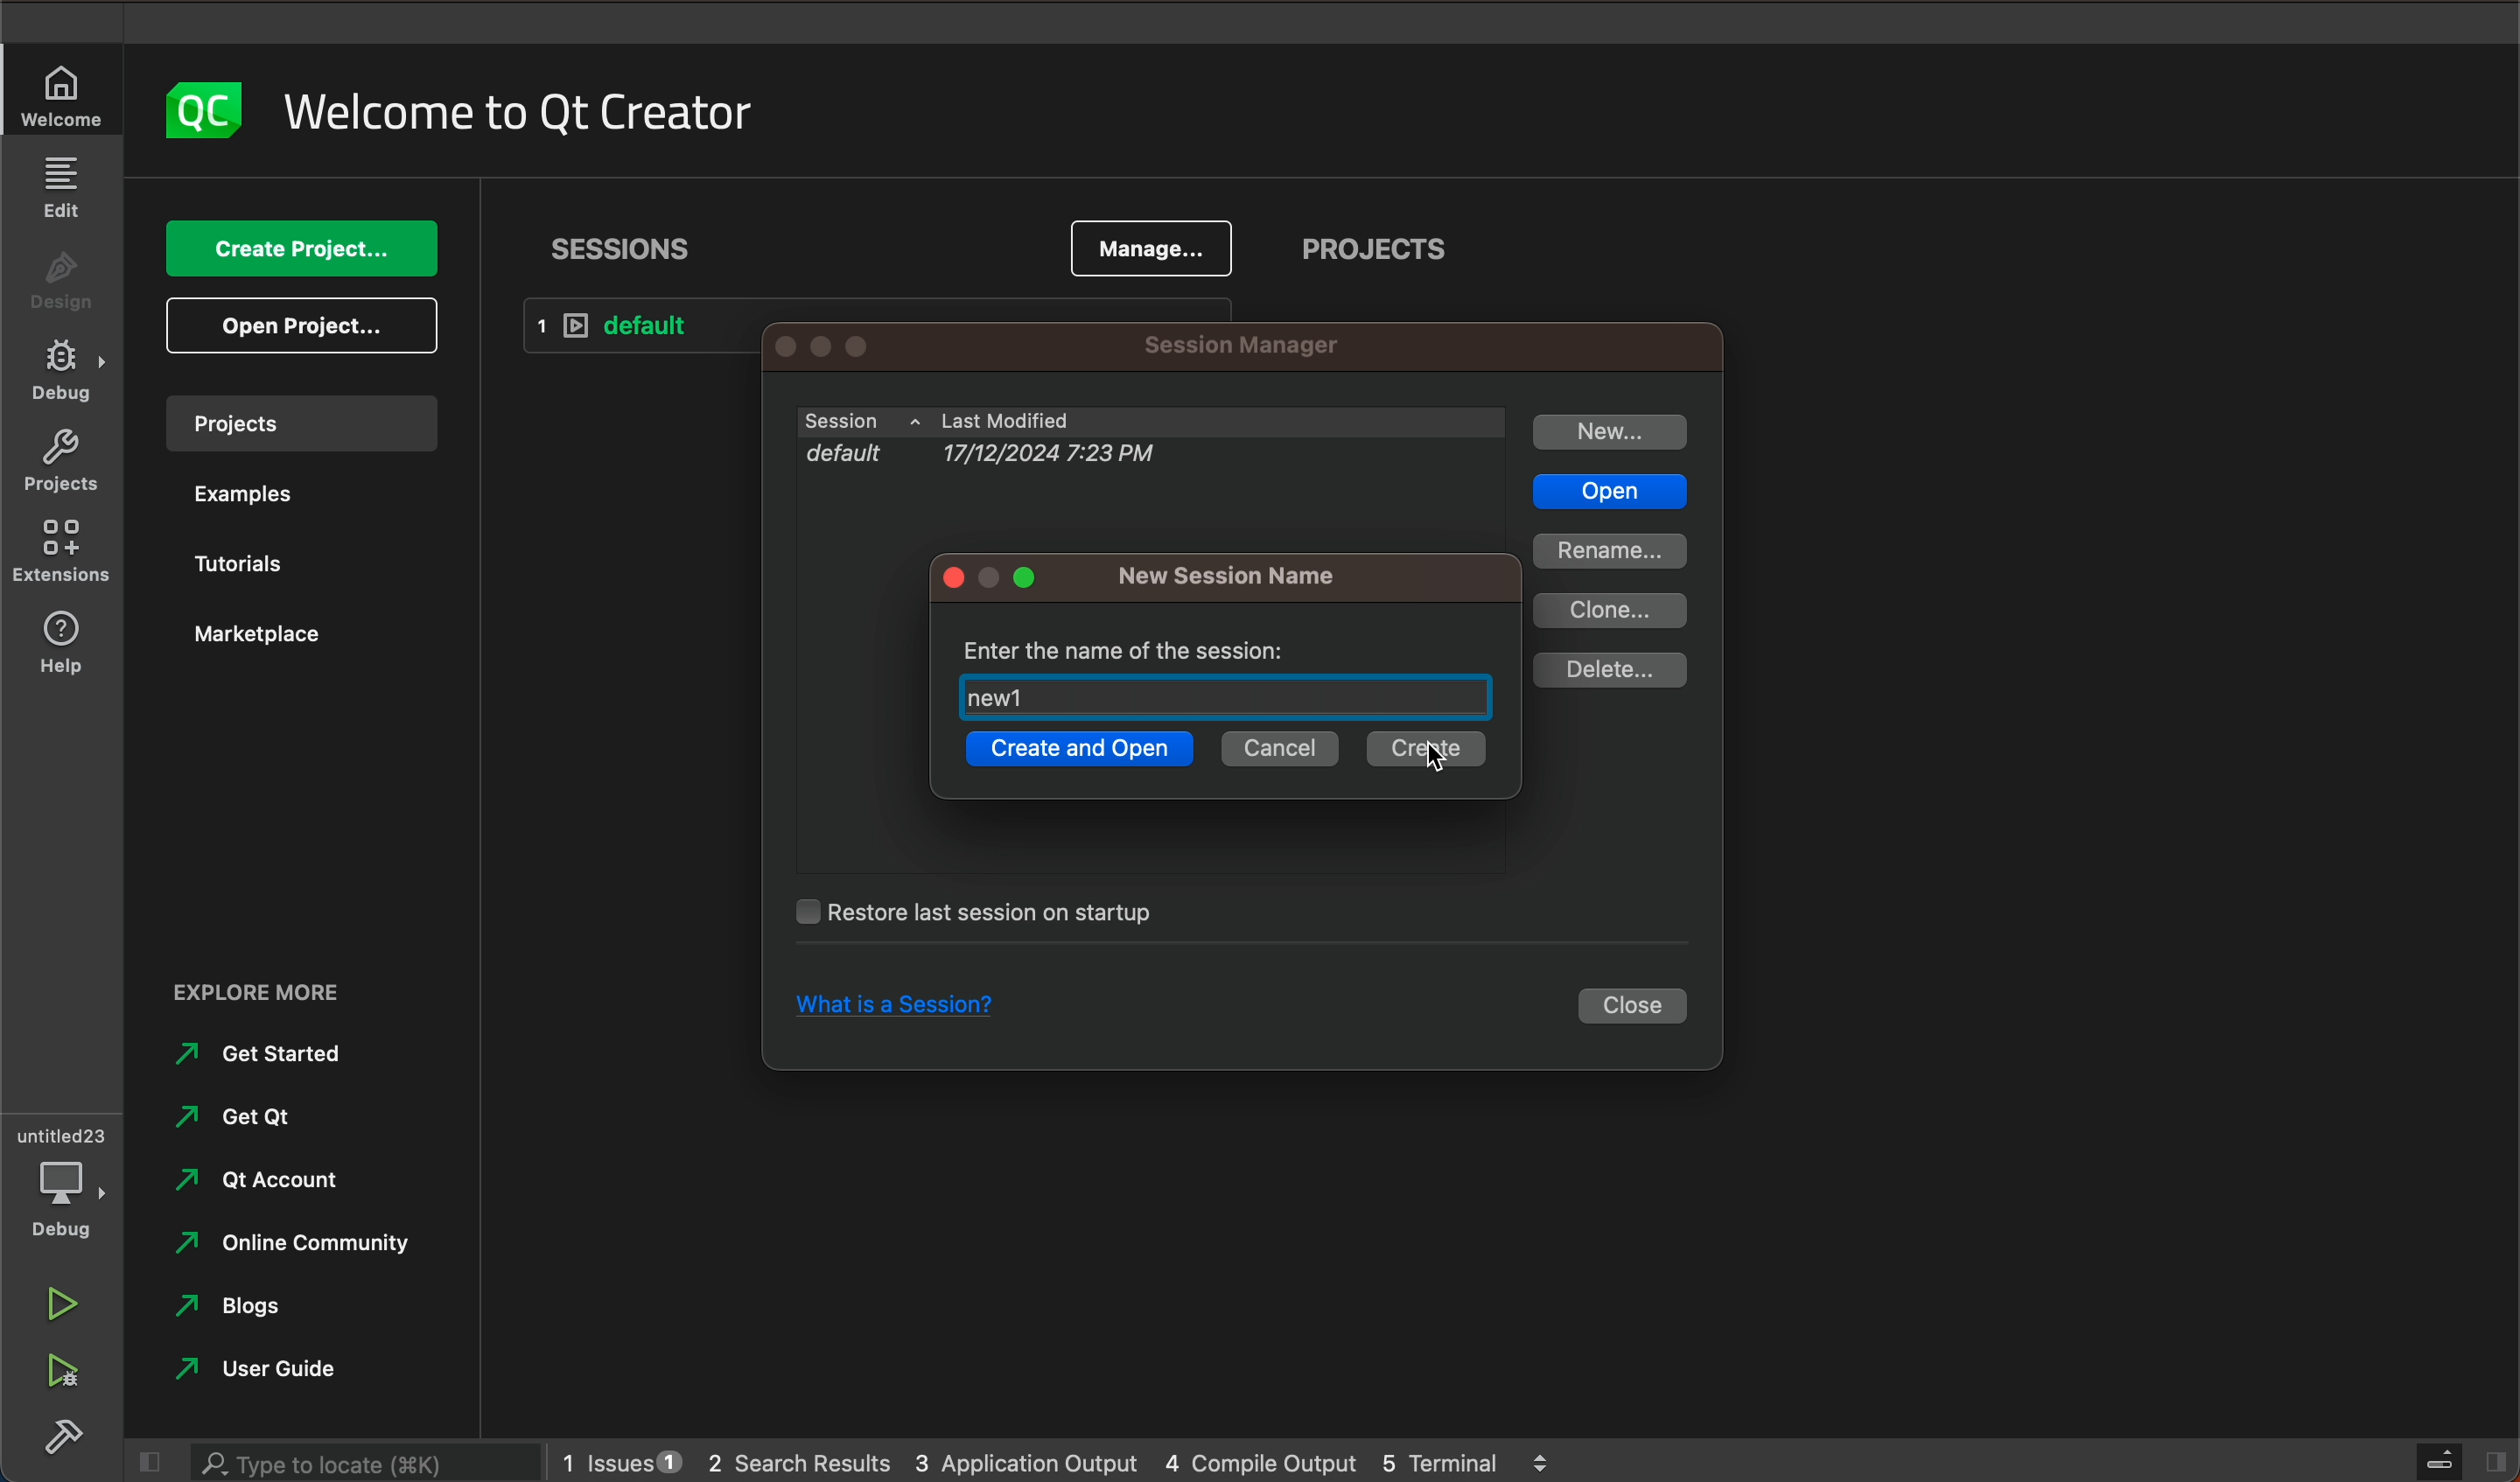 The image size is (2520, 1482). Describe the element at coordinates (520, 112) in the screenshot. I see `welcome` at that location.